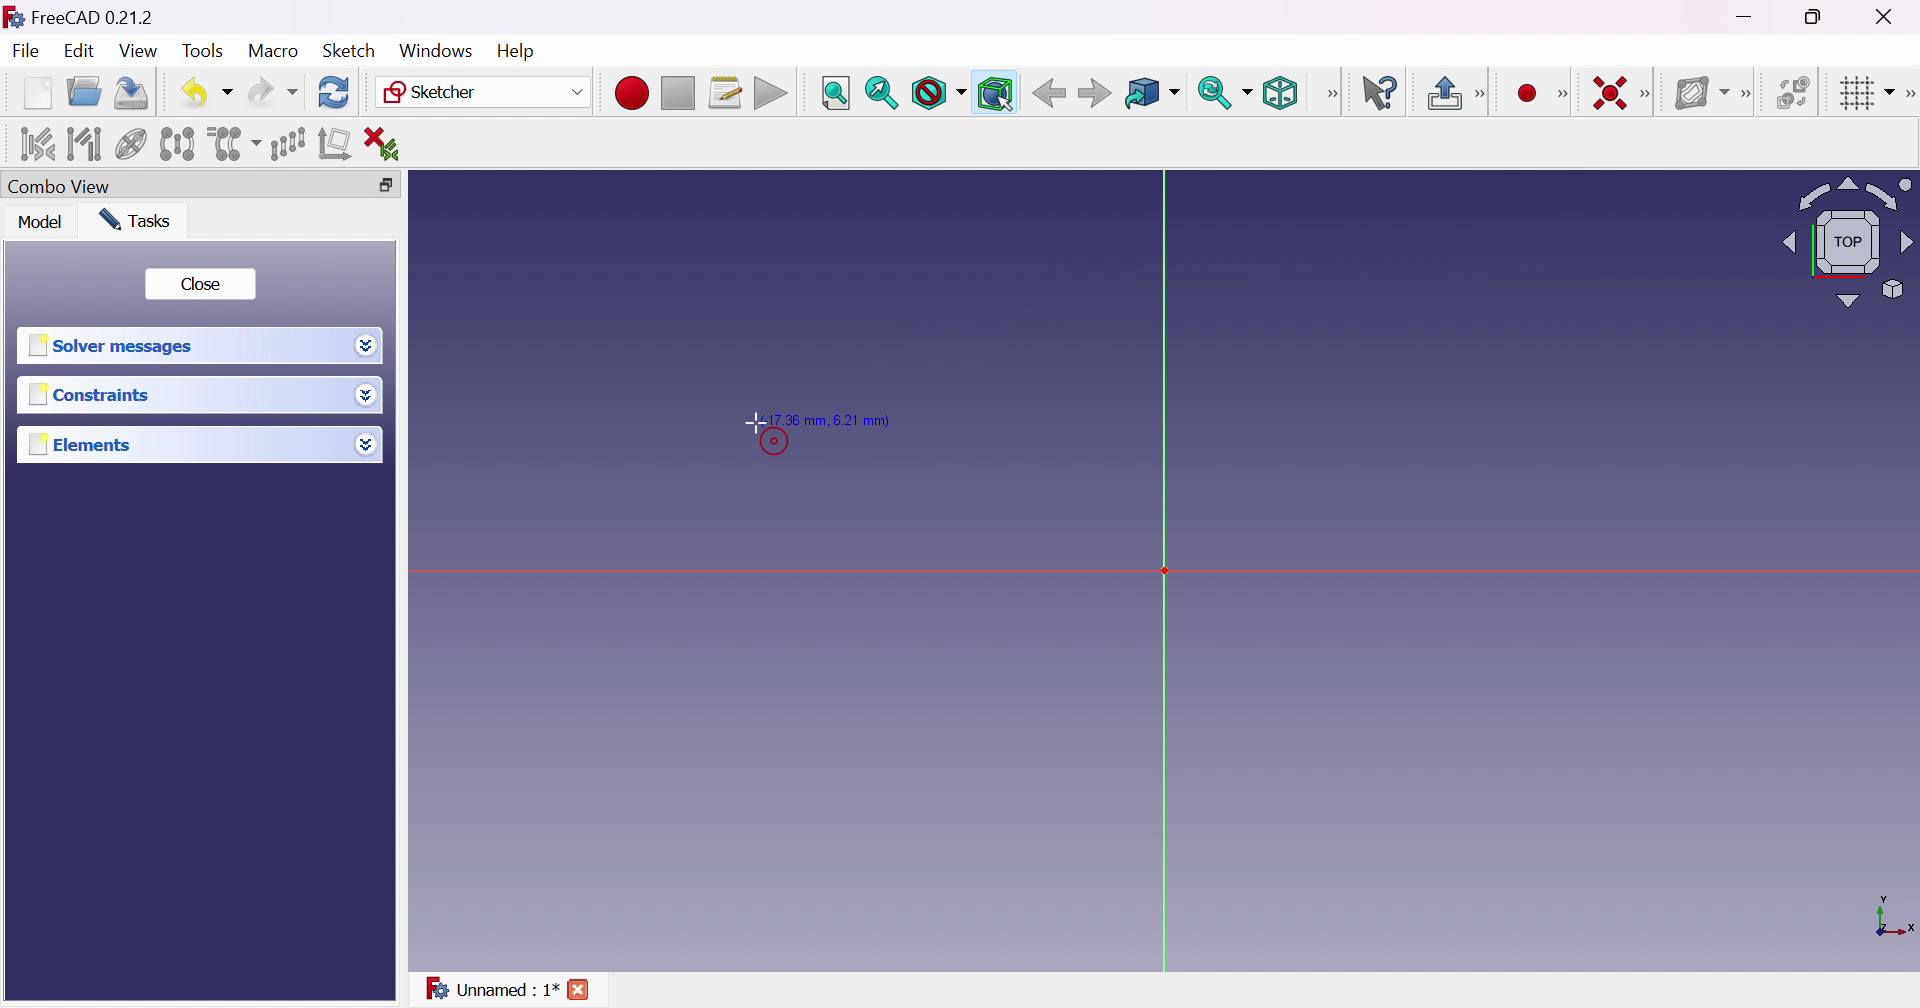 The height and width of the screenshot is (1008, 1920). Describe the element at coordinates (369, 395) in the screenshot. I see `Drop down` at that location.